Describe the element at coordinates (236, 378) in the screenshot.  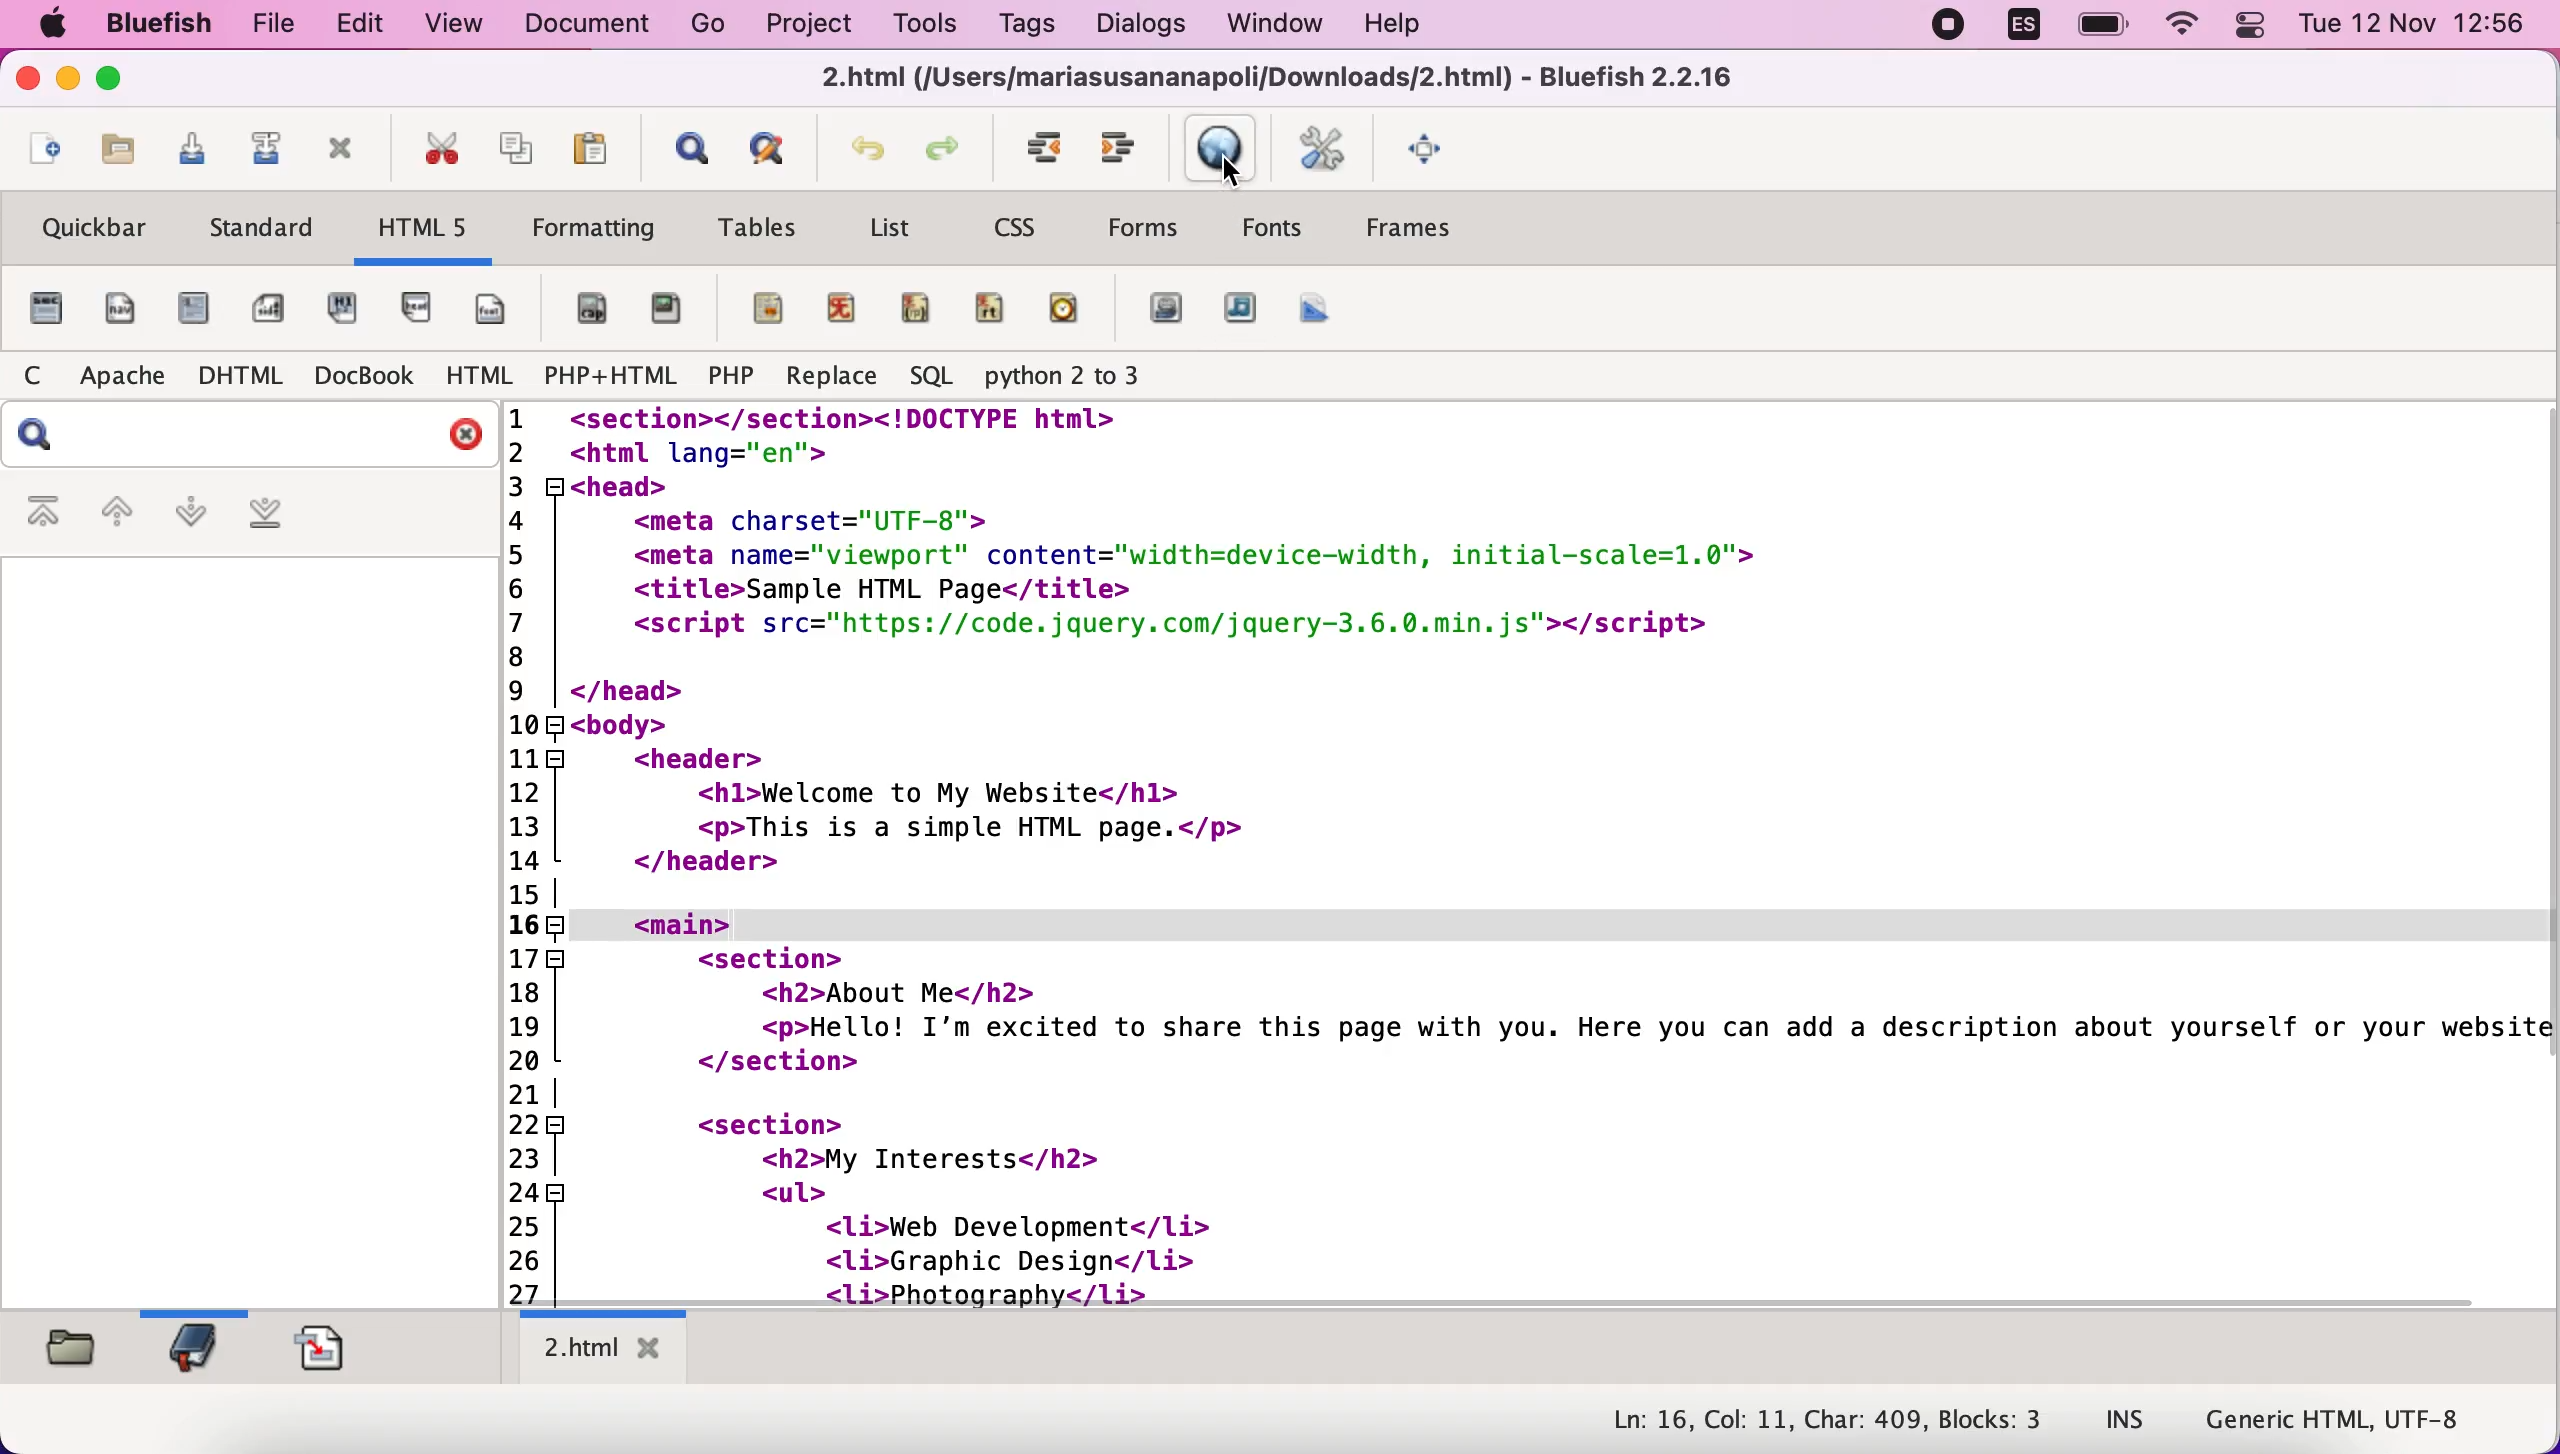
I see `dhtml` at that location.